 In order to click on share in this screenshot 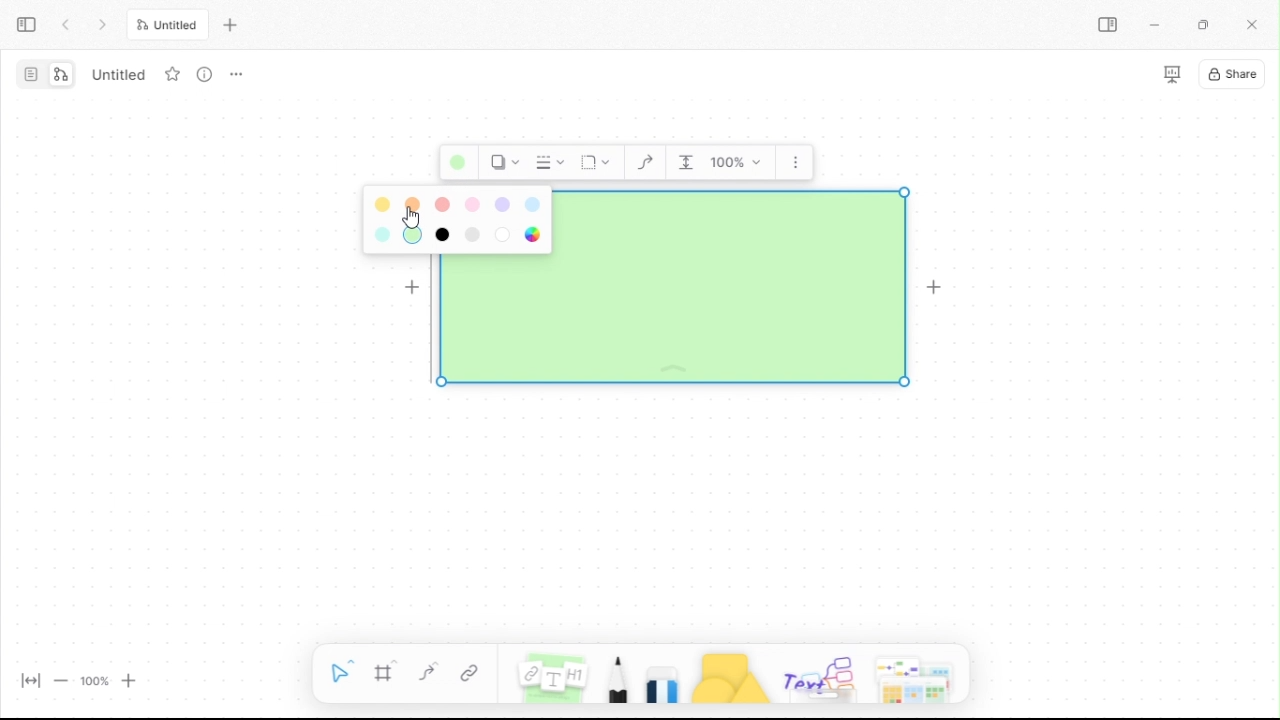, I will do `click(1232, 73)`.